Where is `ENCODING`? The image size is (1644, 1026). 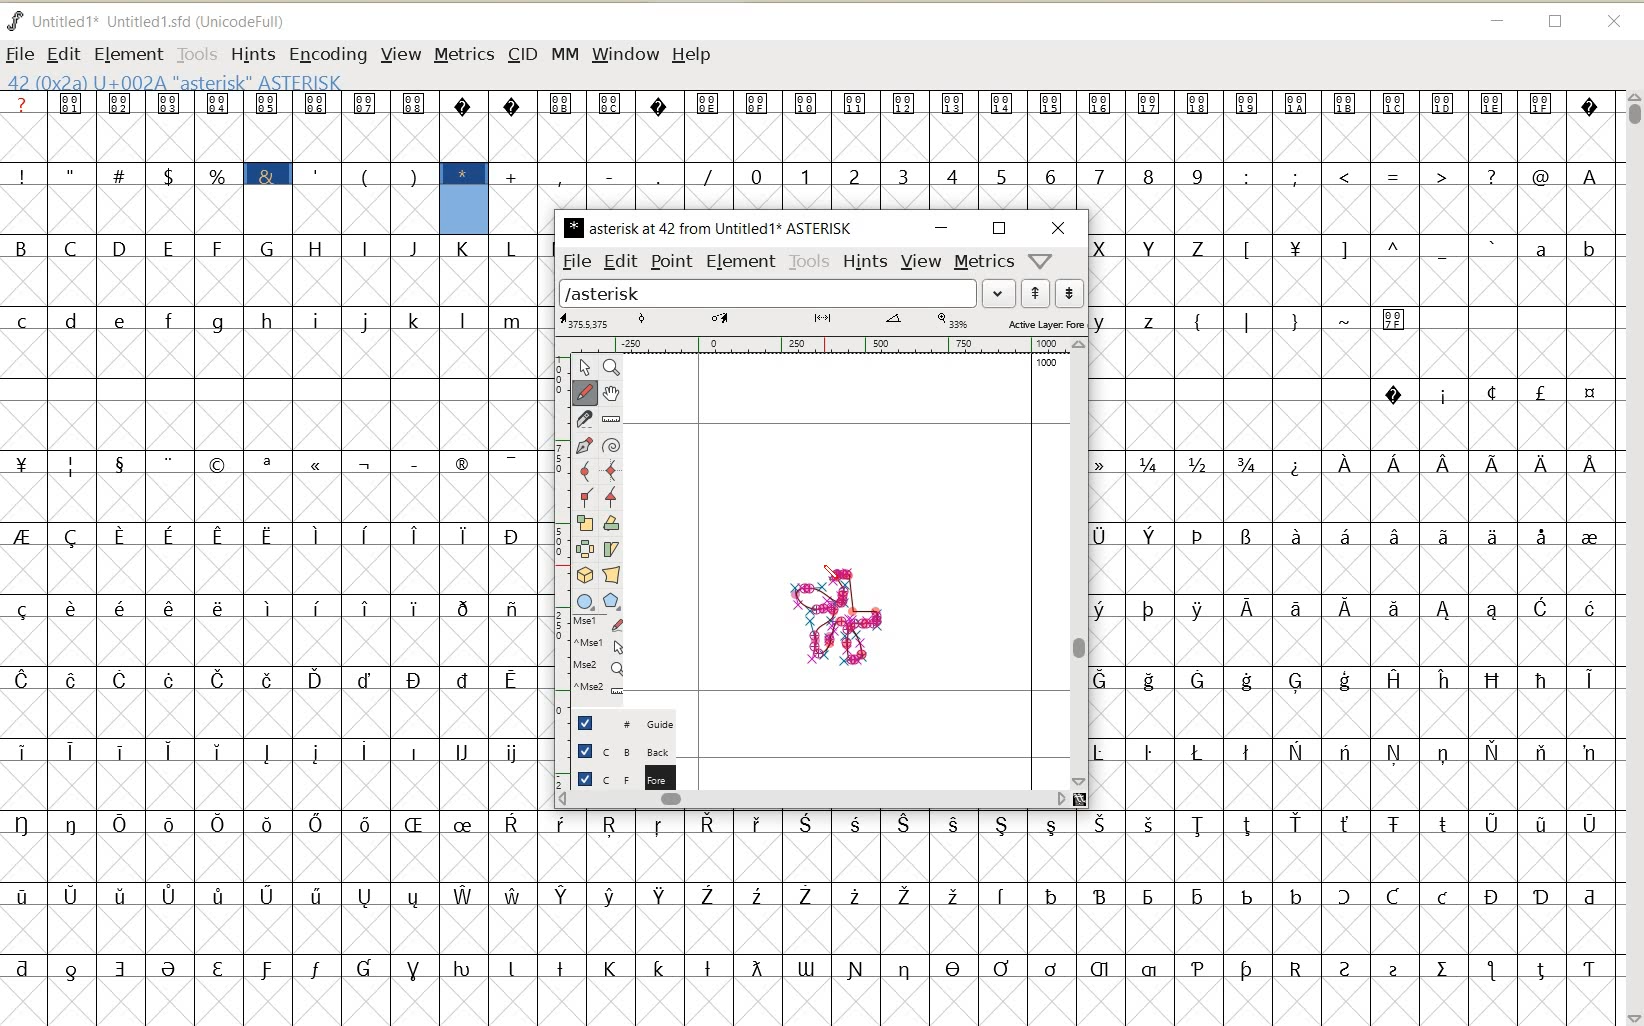
ENCODING is located at coordinates (327, 55).